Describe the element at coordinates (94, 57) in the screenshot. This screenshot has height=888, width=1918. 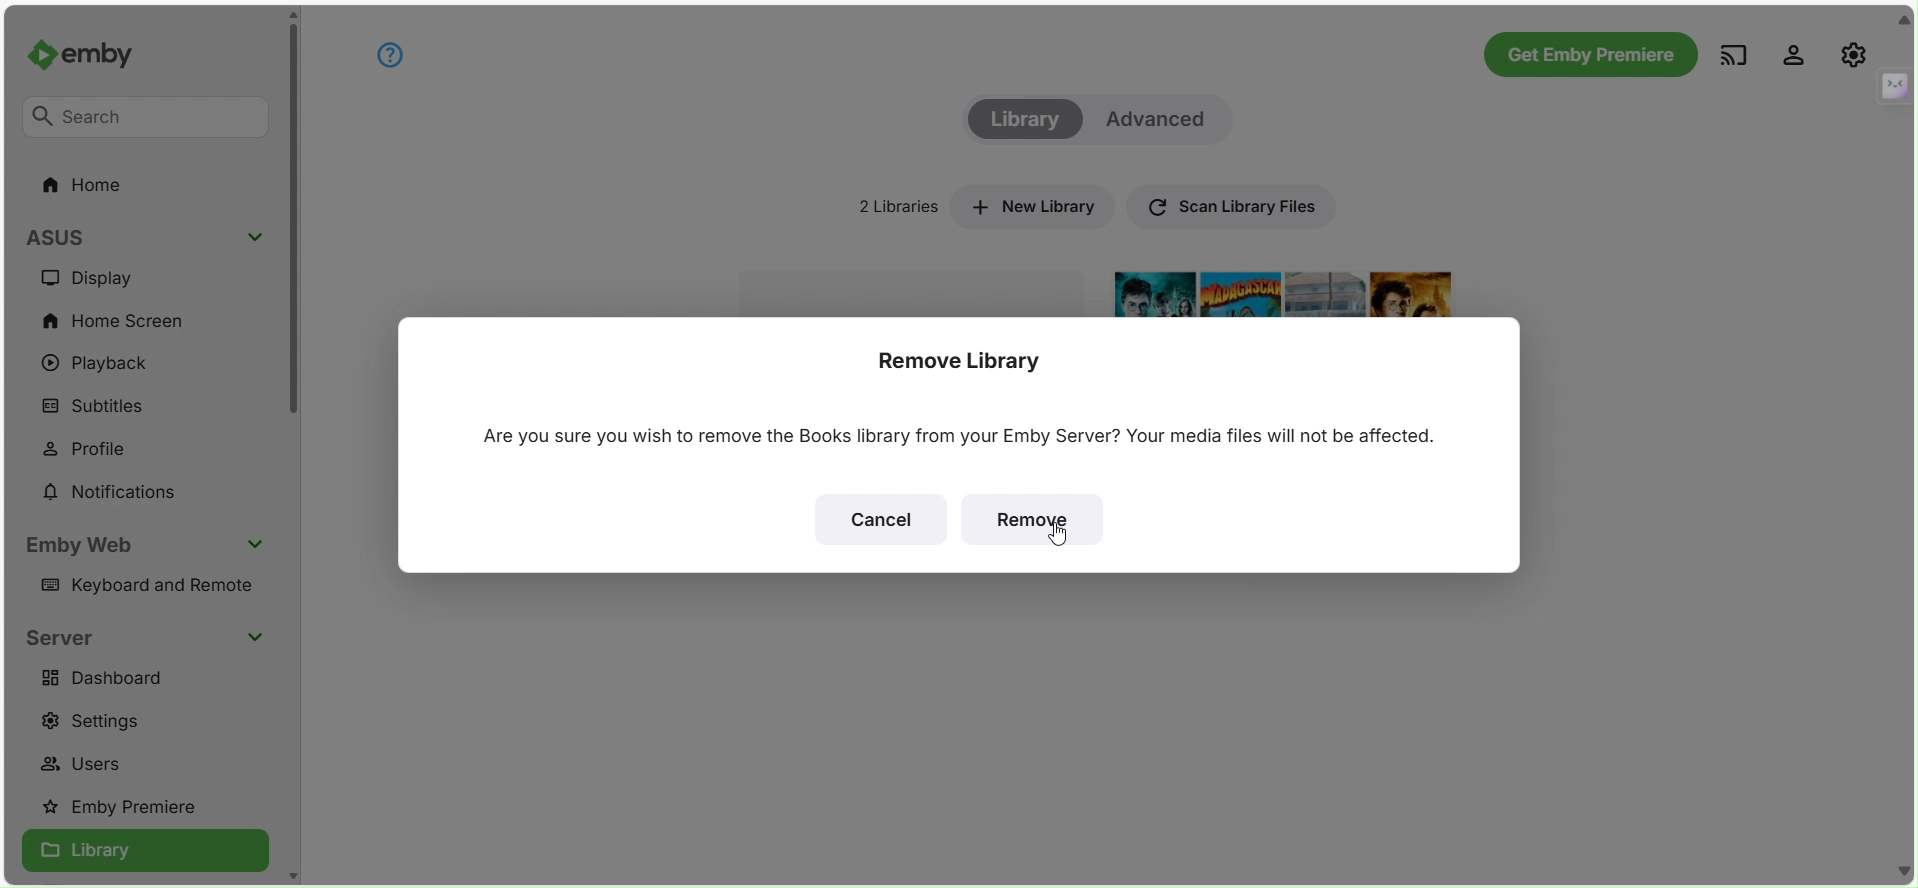
I see `Application Logo and Name` at that location.